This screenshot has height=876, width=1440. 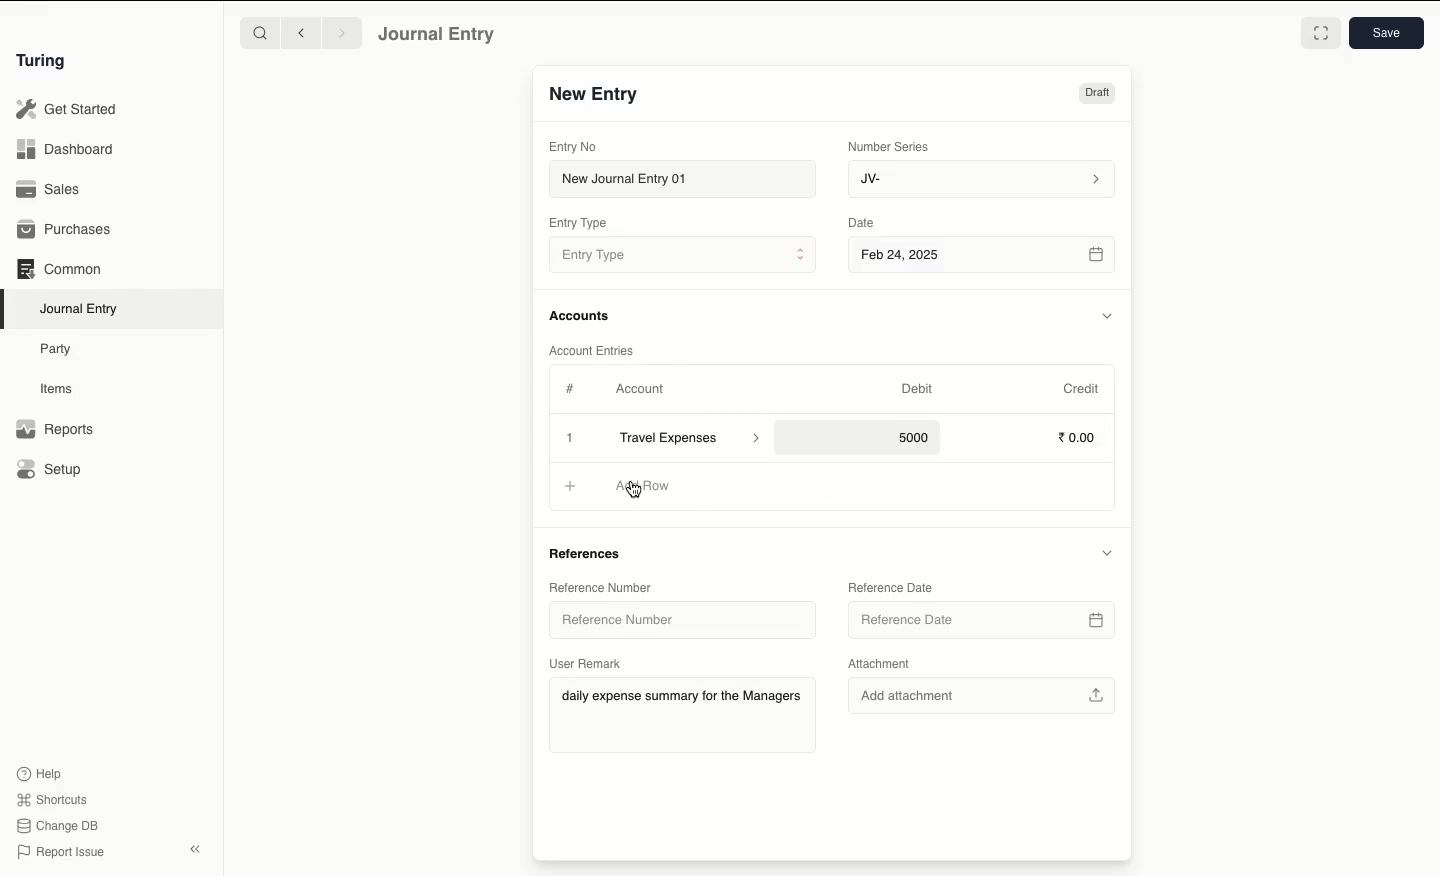 What do you see at coordinates (681, 178) in the screenshot?
I see `New Journal Entry 01` at bounding box center [681, 178].